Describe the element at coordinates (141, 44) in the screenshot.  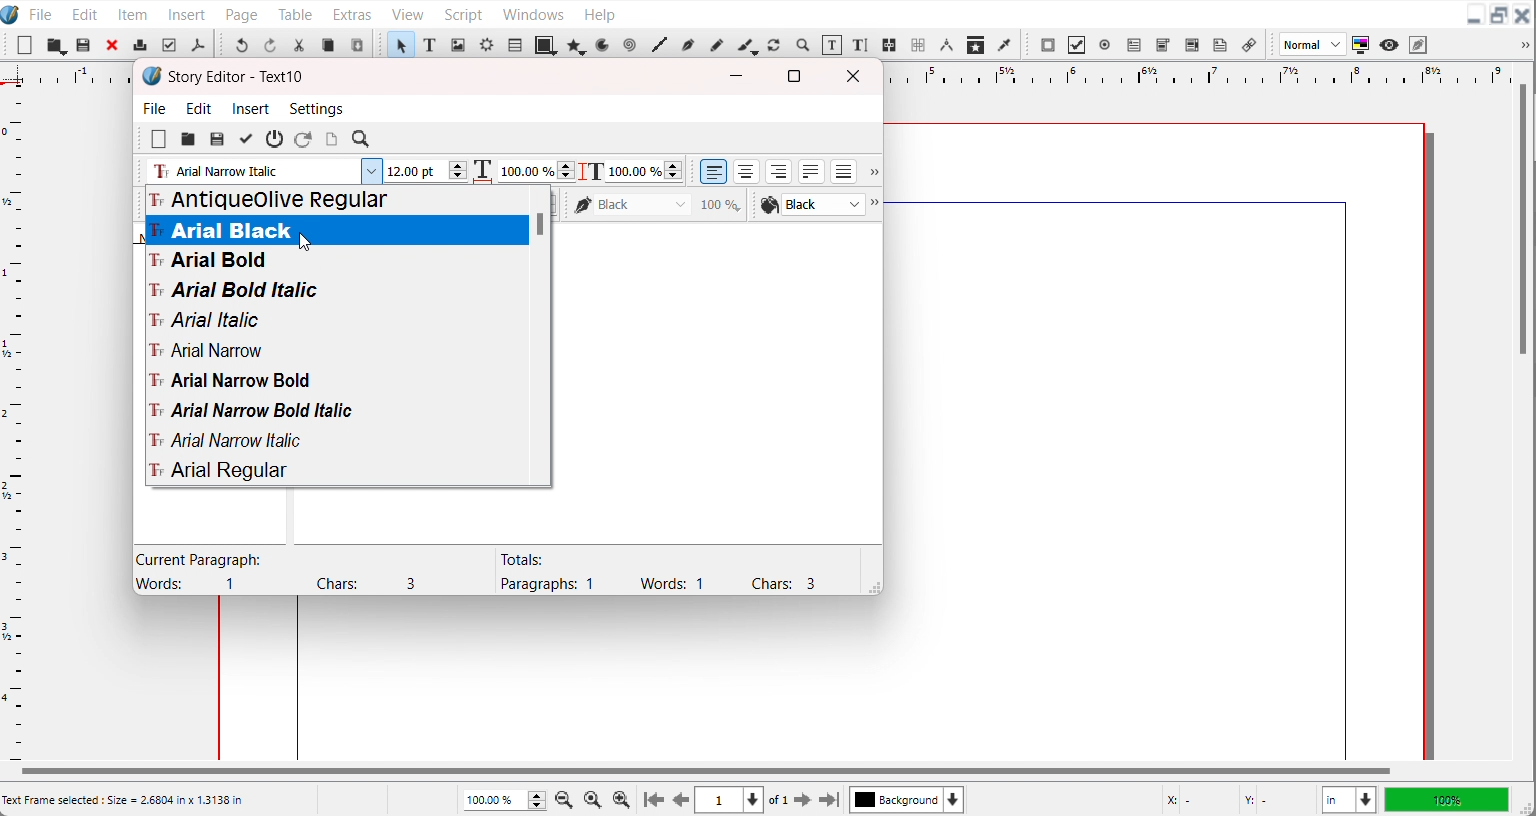
I see `Print` at that location.